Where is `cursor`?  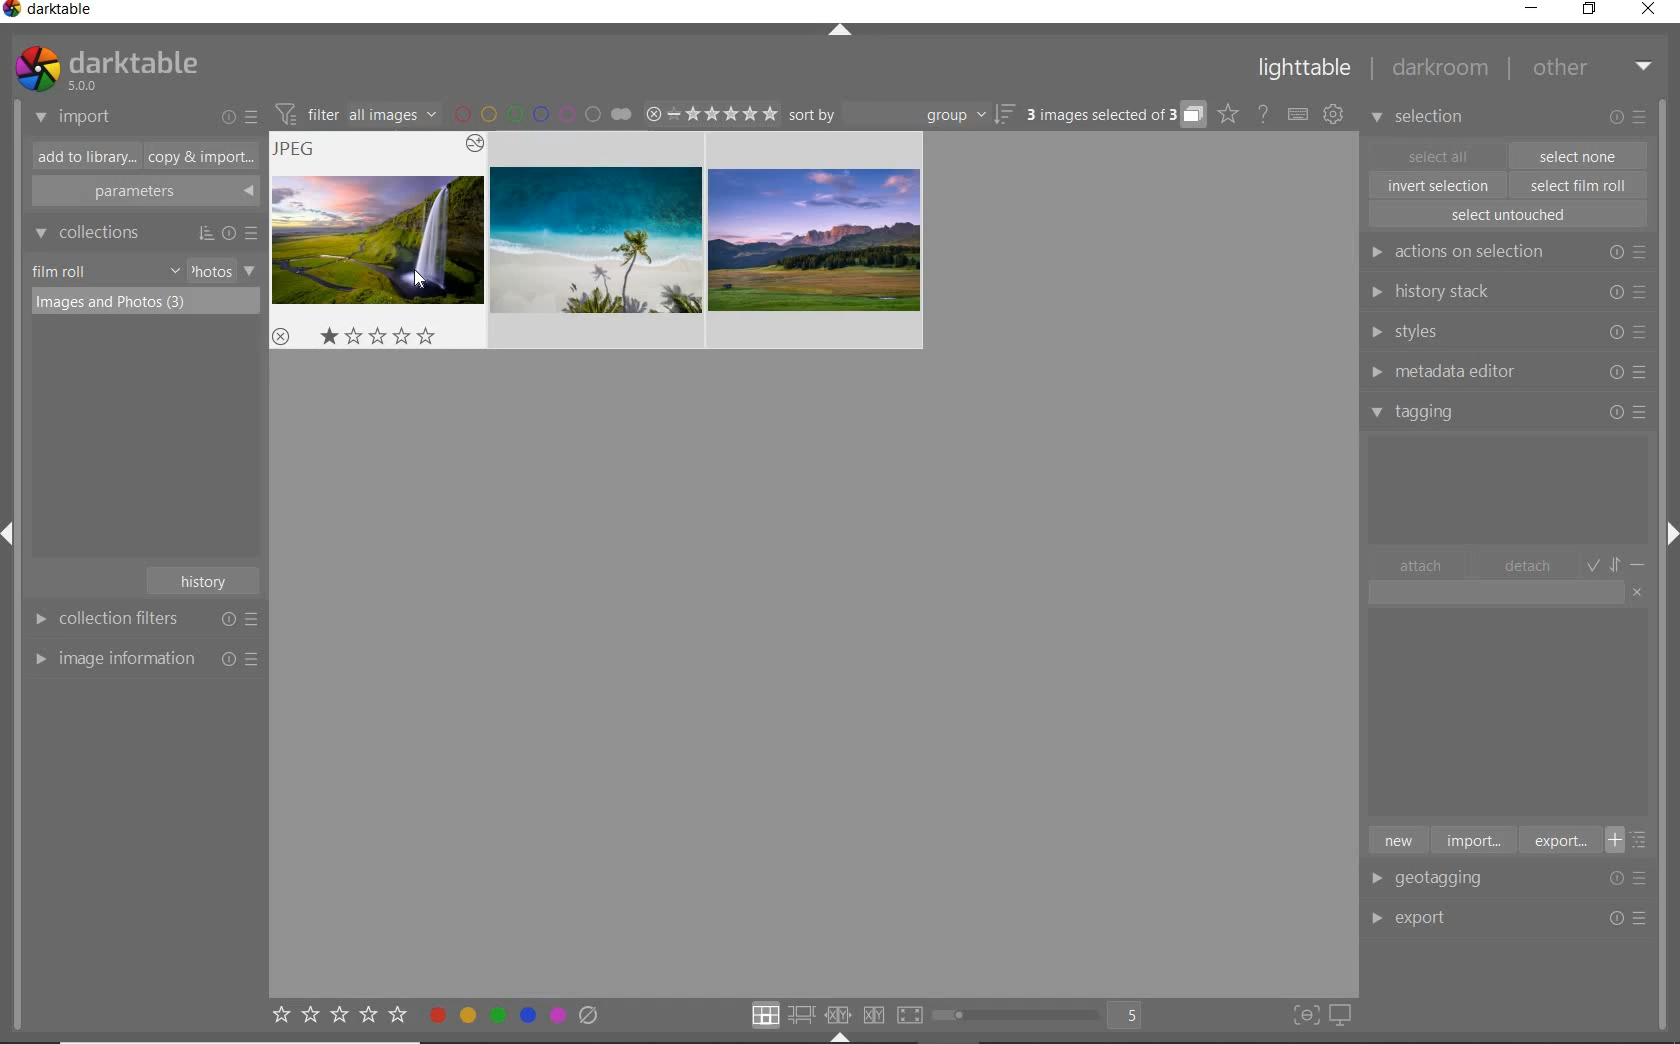
cursor is located at coordinates (415, 283).